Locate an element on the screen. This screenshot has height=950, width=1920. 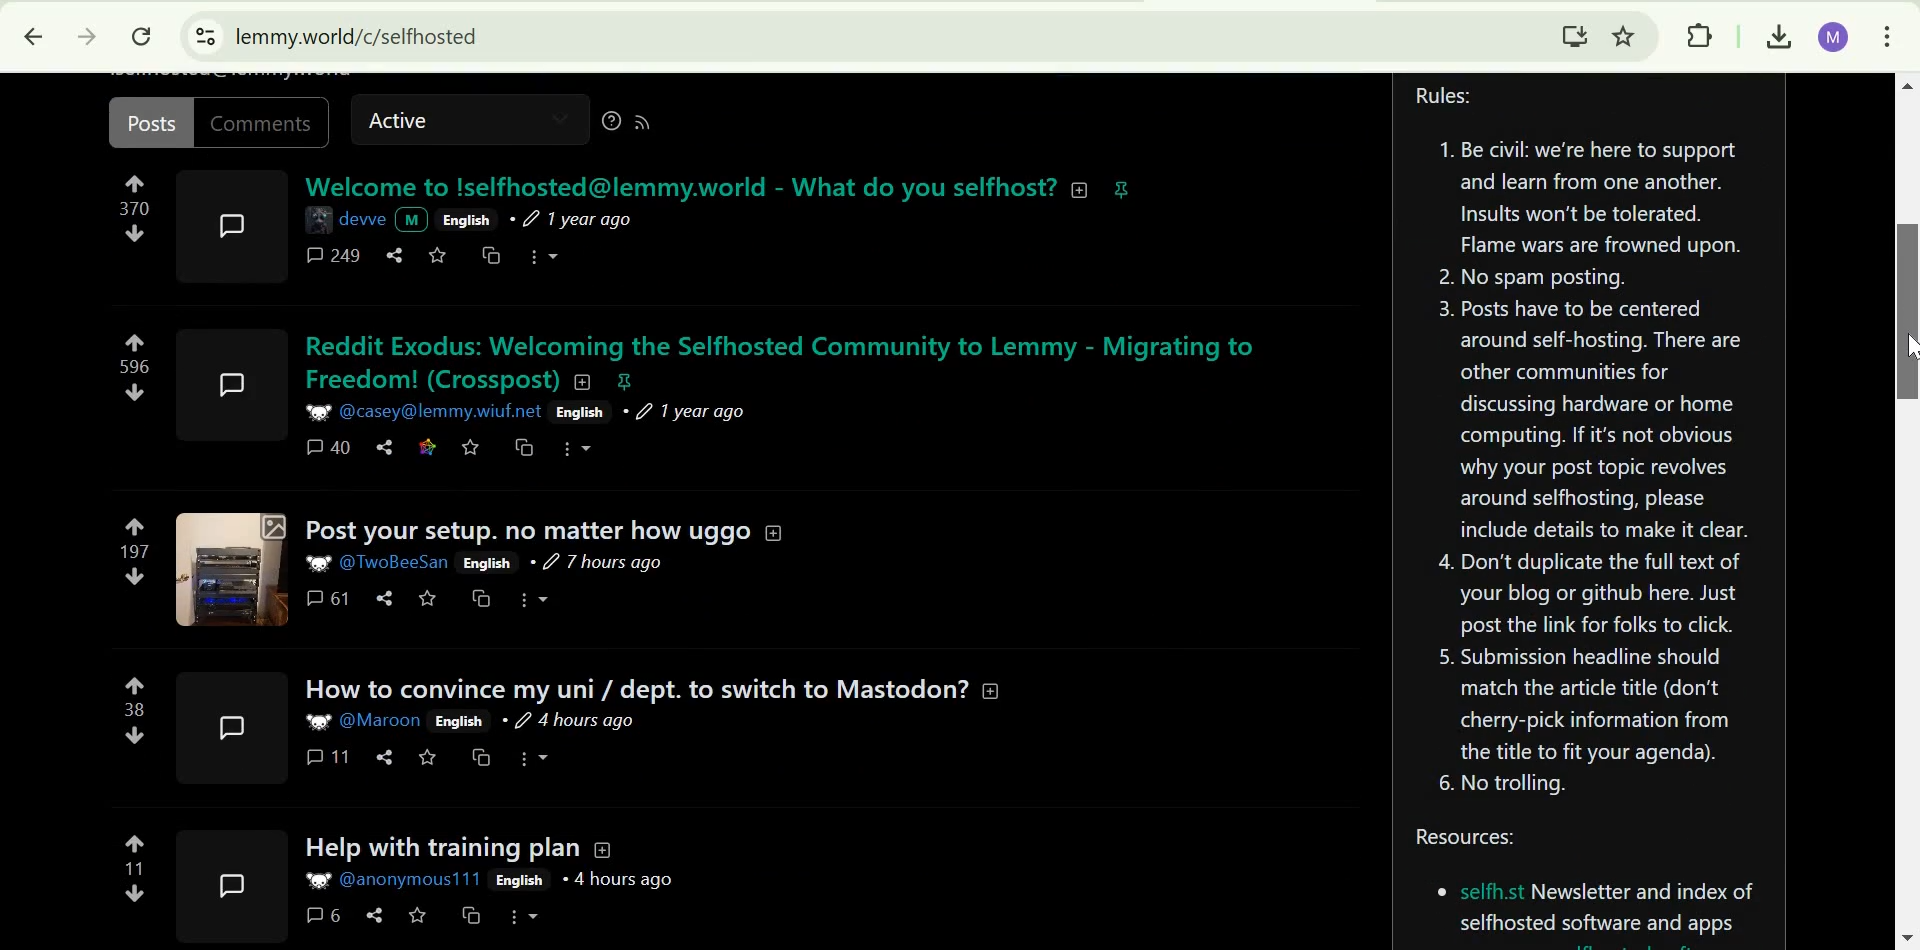
cursor is located at coordinates (1907, 347).